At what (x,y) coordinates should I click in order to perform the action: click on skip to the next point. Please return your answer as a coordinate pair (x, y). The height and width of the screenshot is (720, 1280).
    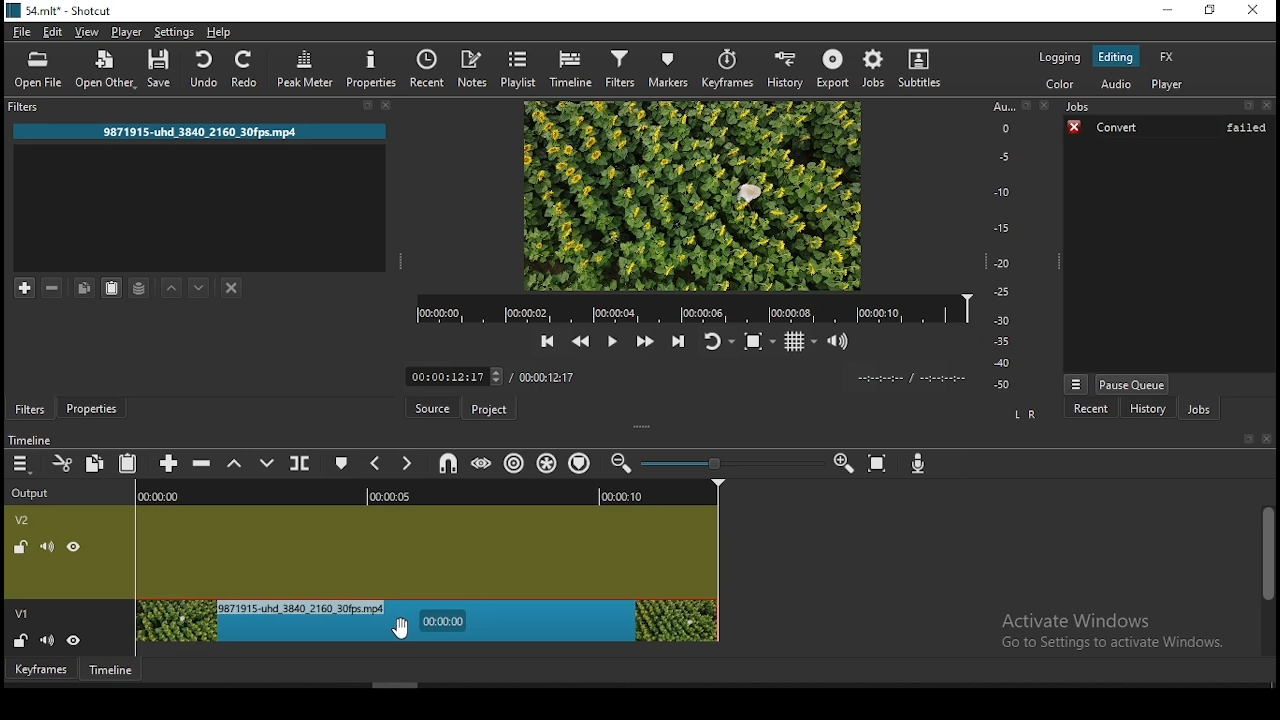
    Looking at the image, I should click on (682, 343).